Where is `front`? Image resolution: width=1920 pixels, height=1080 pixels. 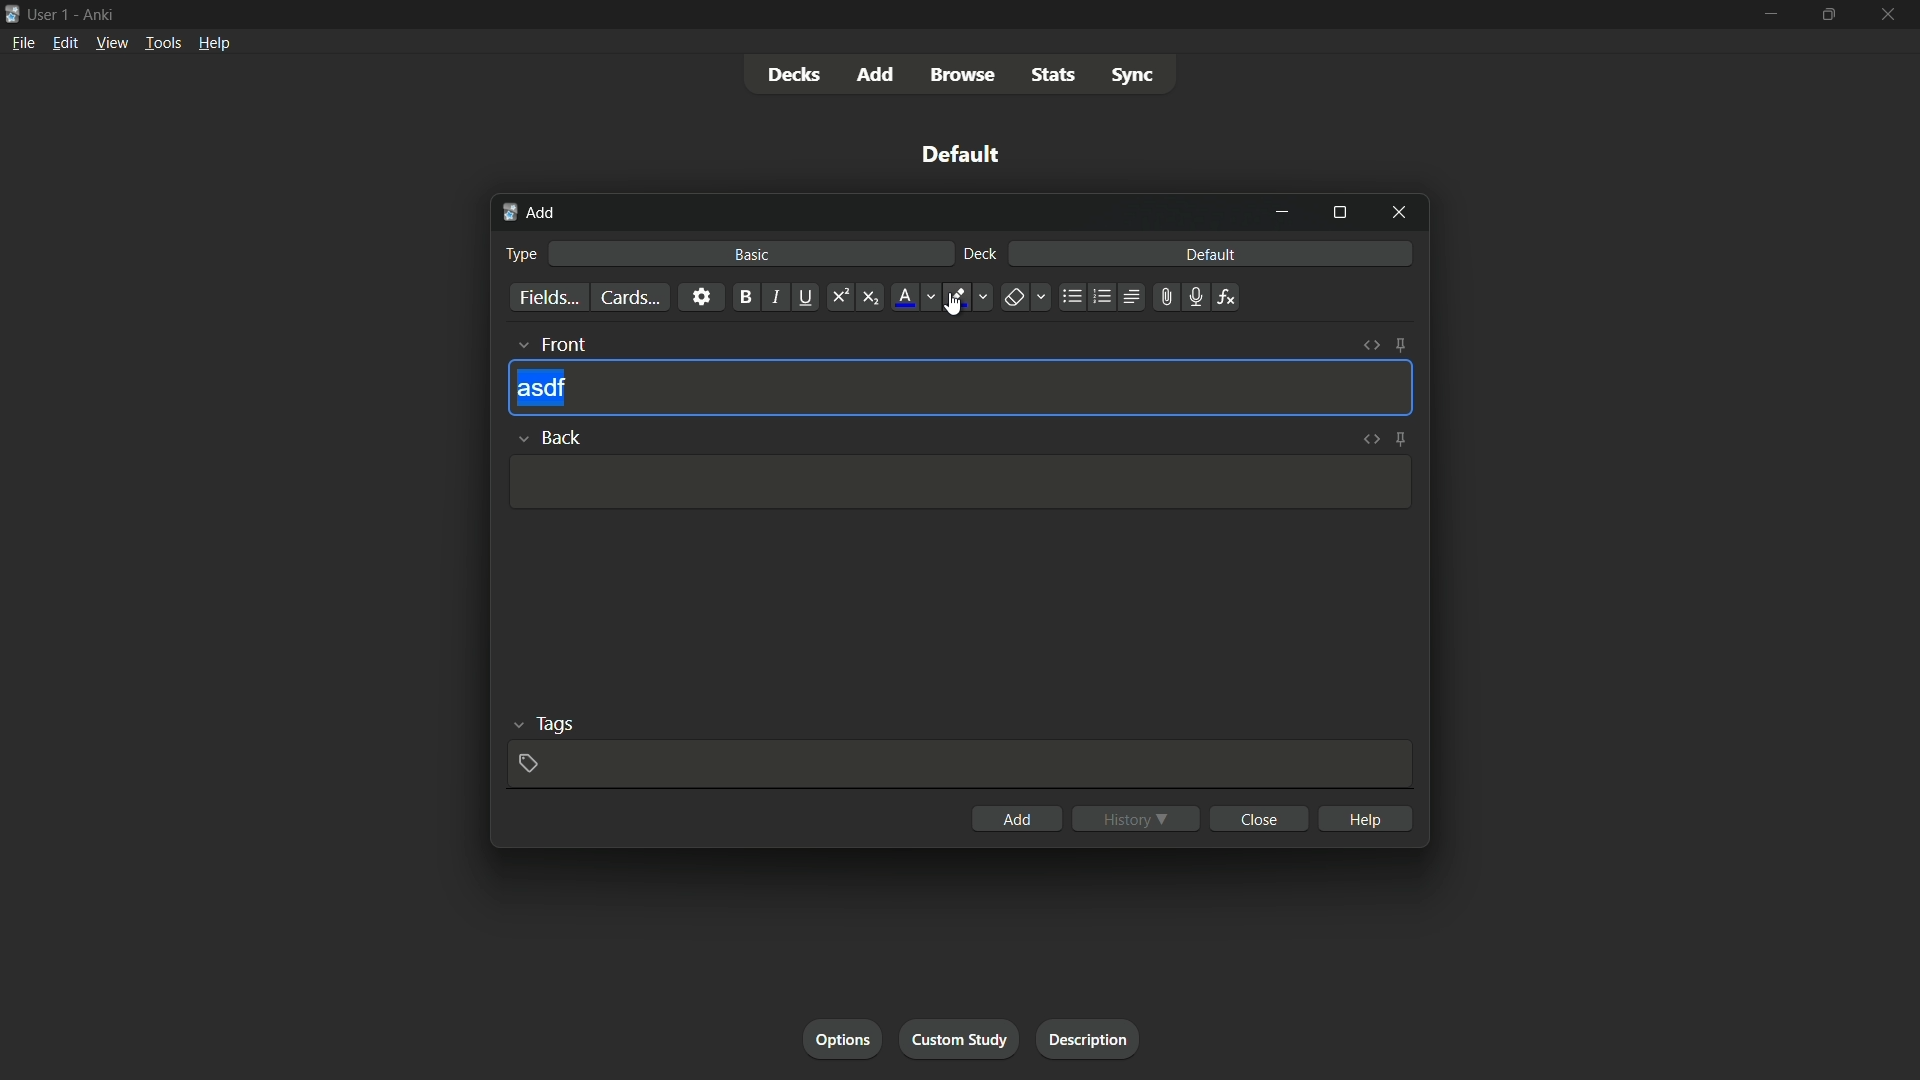 front is located at coordinates (550, 343).